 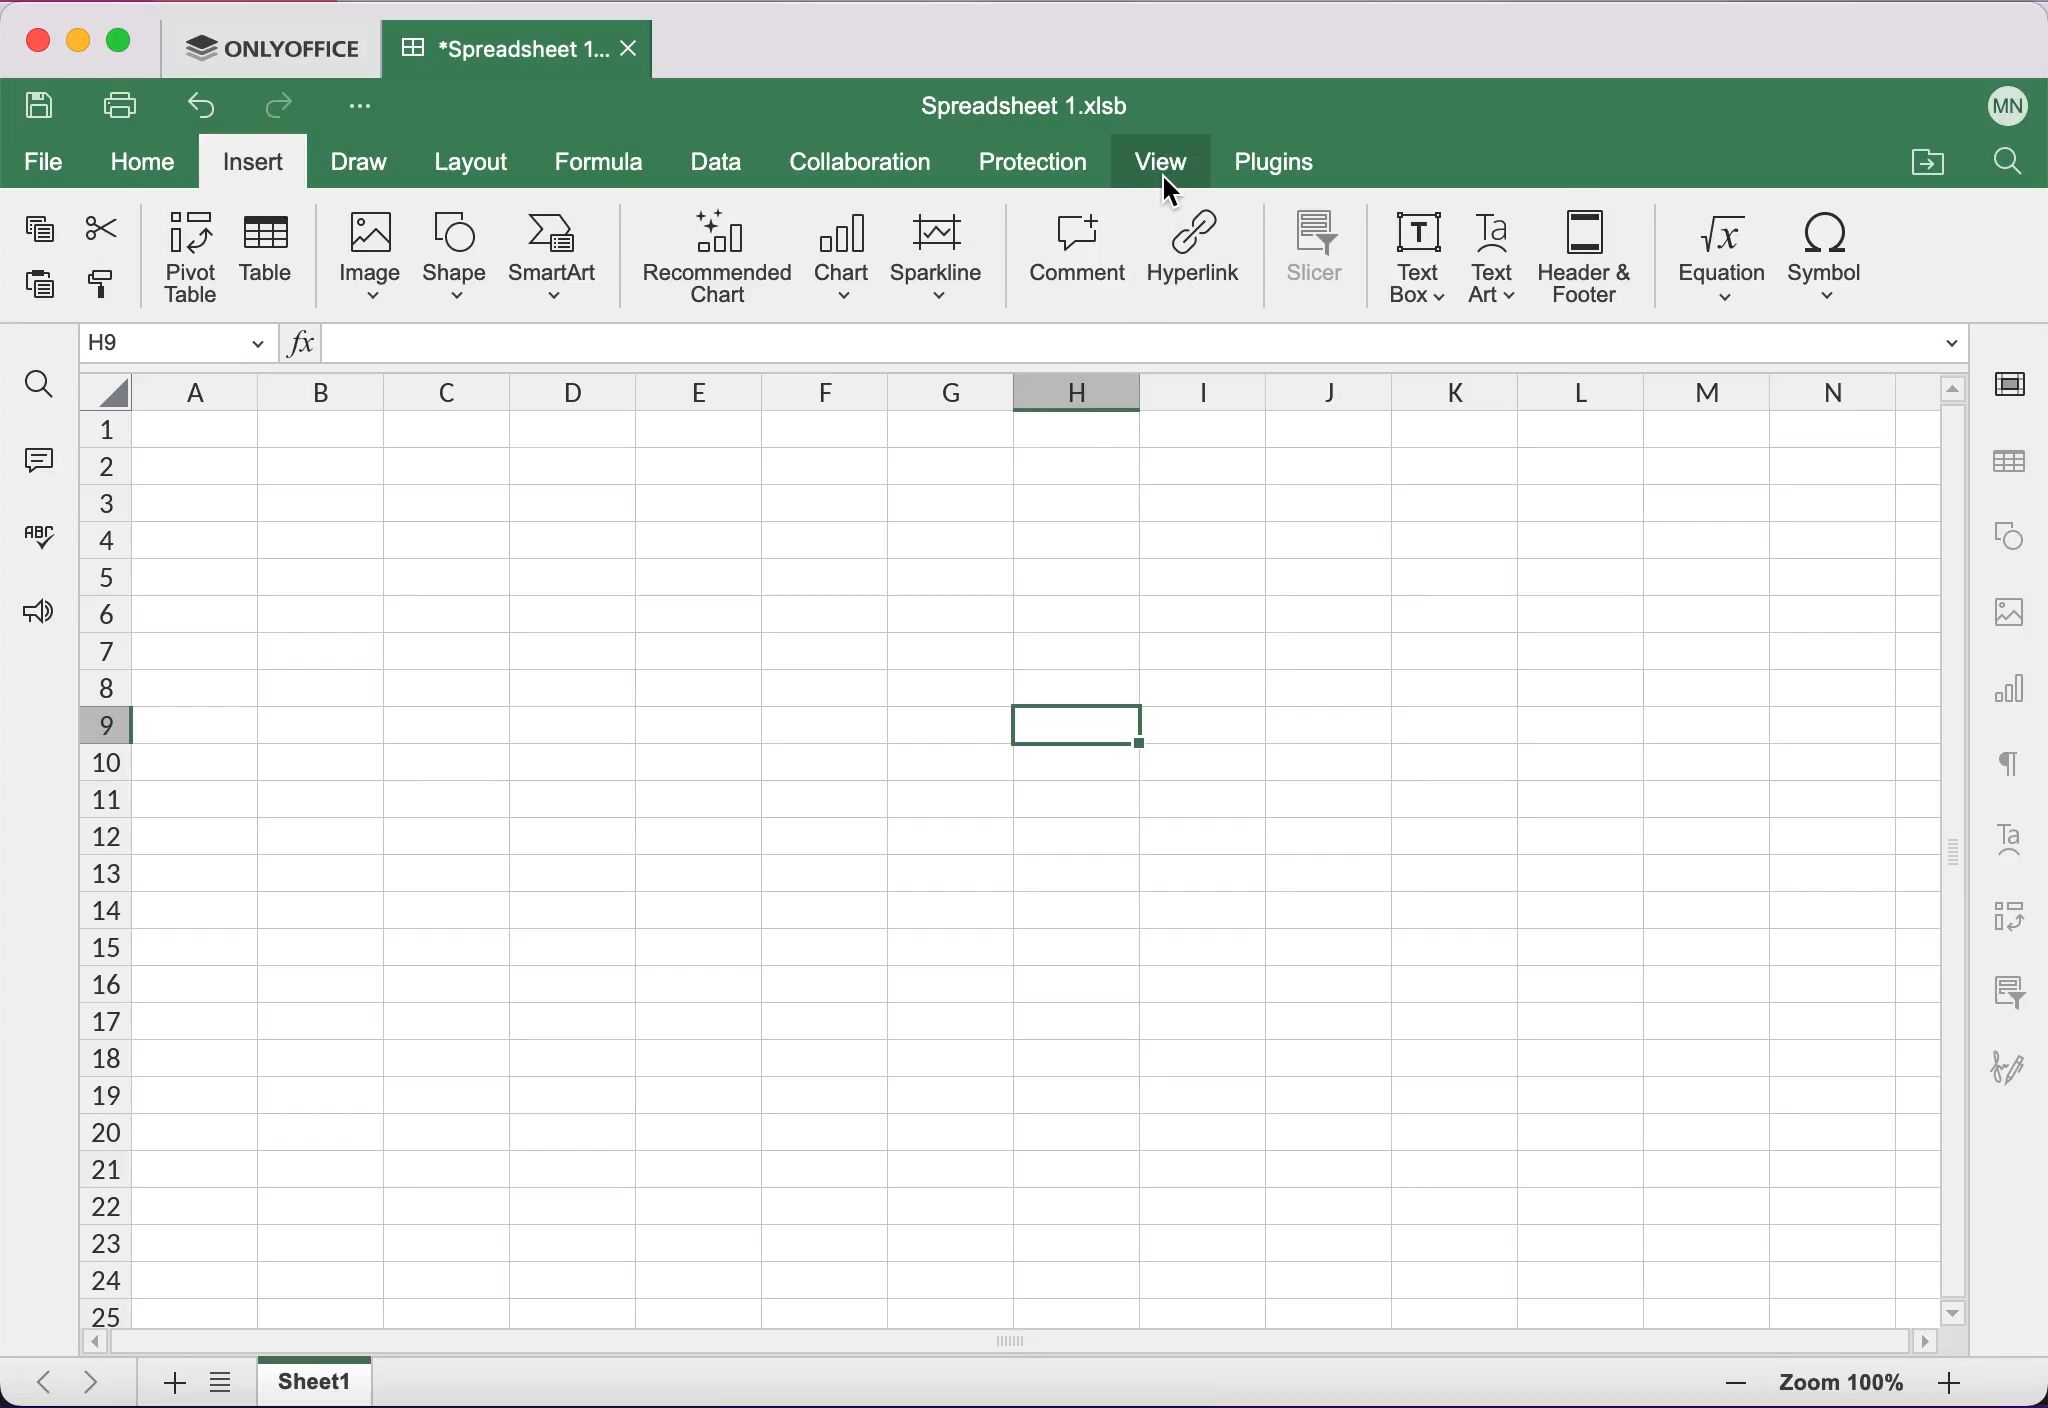 I want to click on add tab, so click(x=166, y=1384).